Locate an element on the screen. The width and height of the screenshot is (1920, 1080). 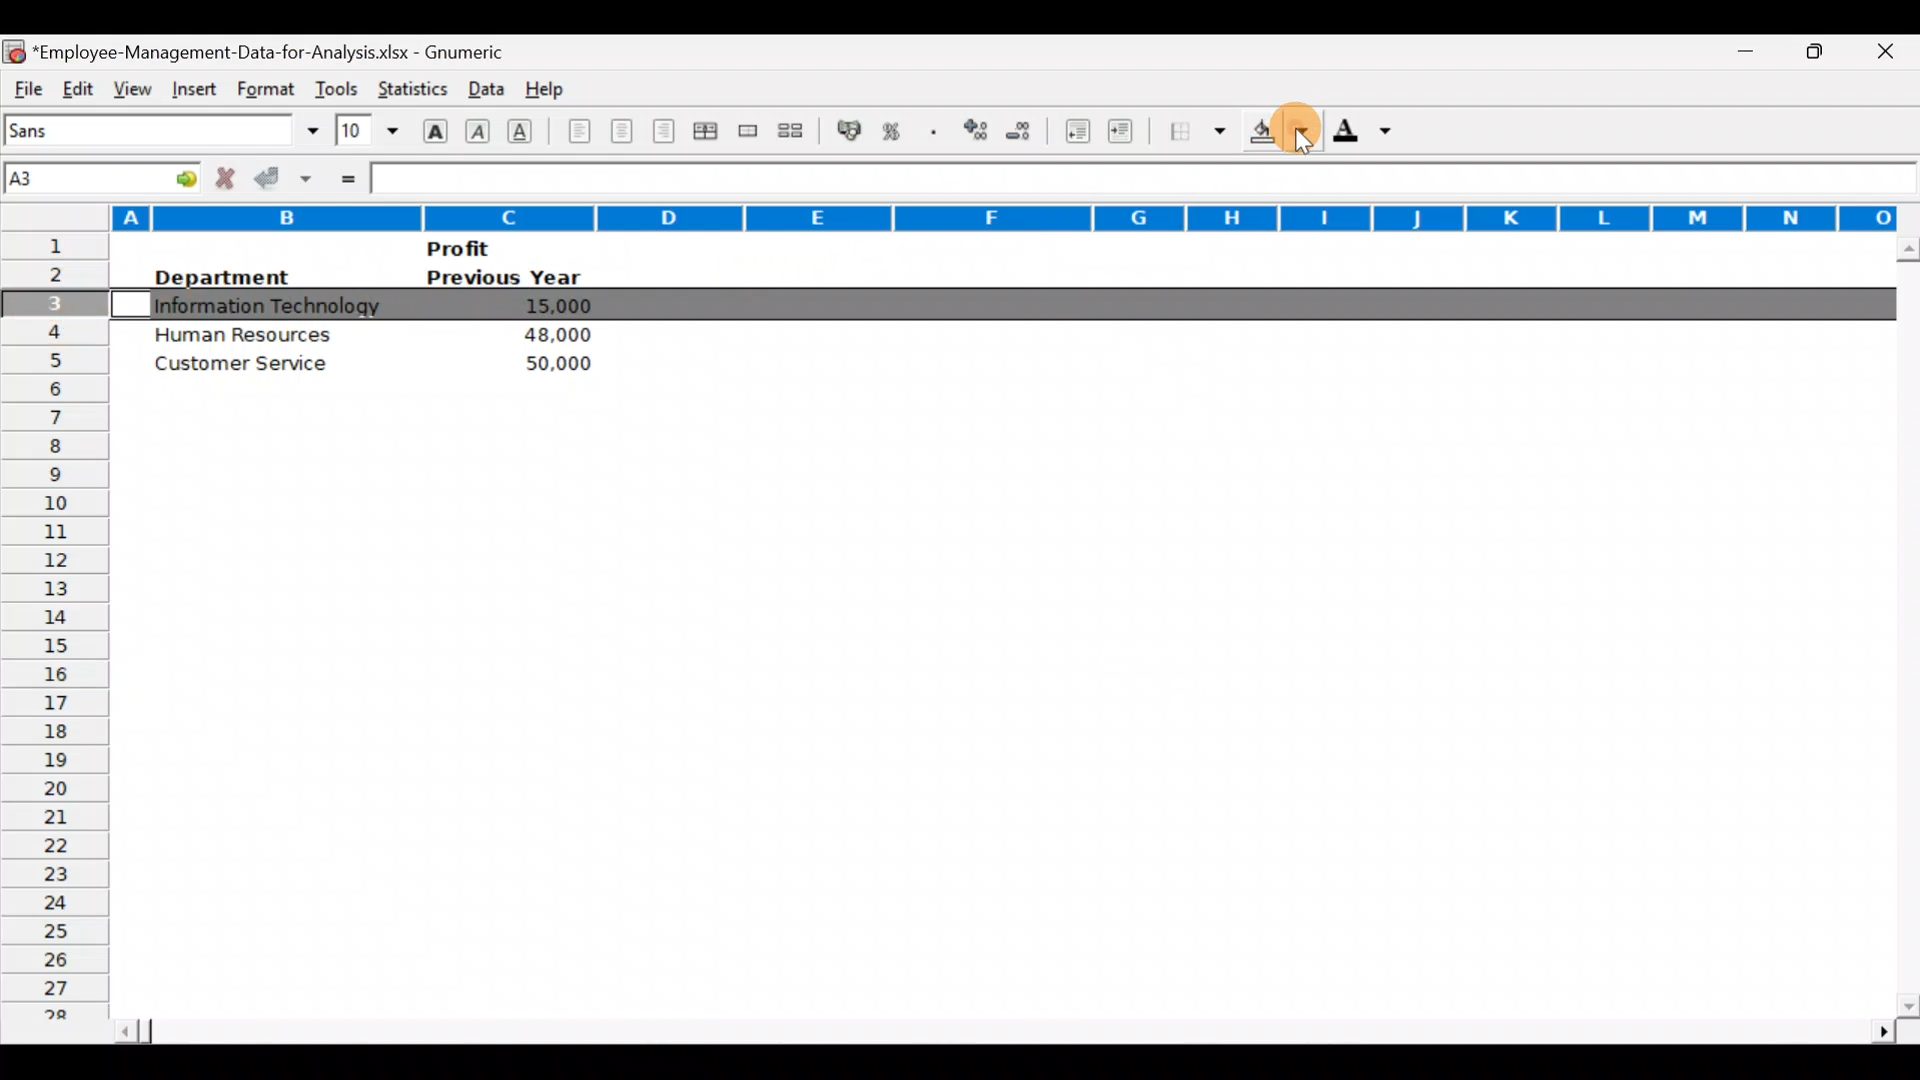
Bold is located at coordinates (433, 129).